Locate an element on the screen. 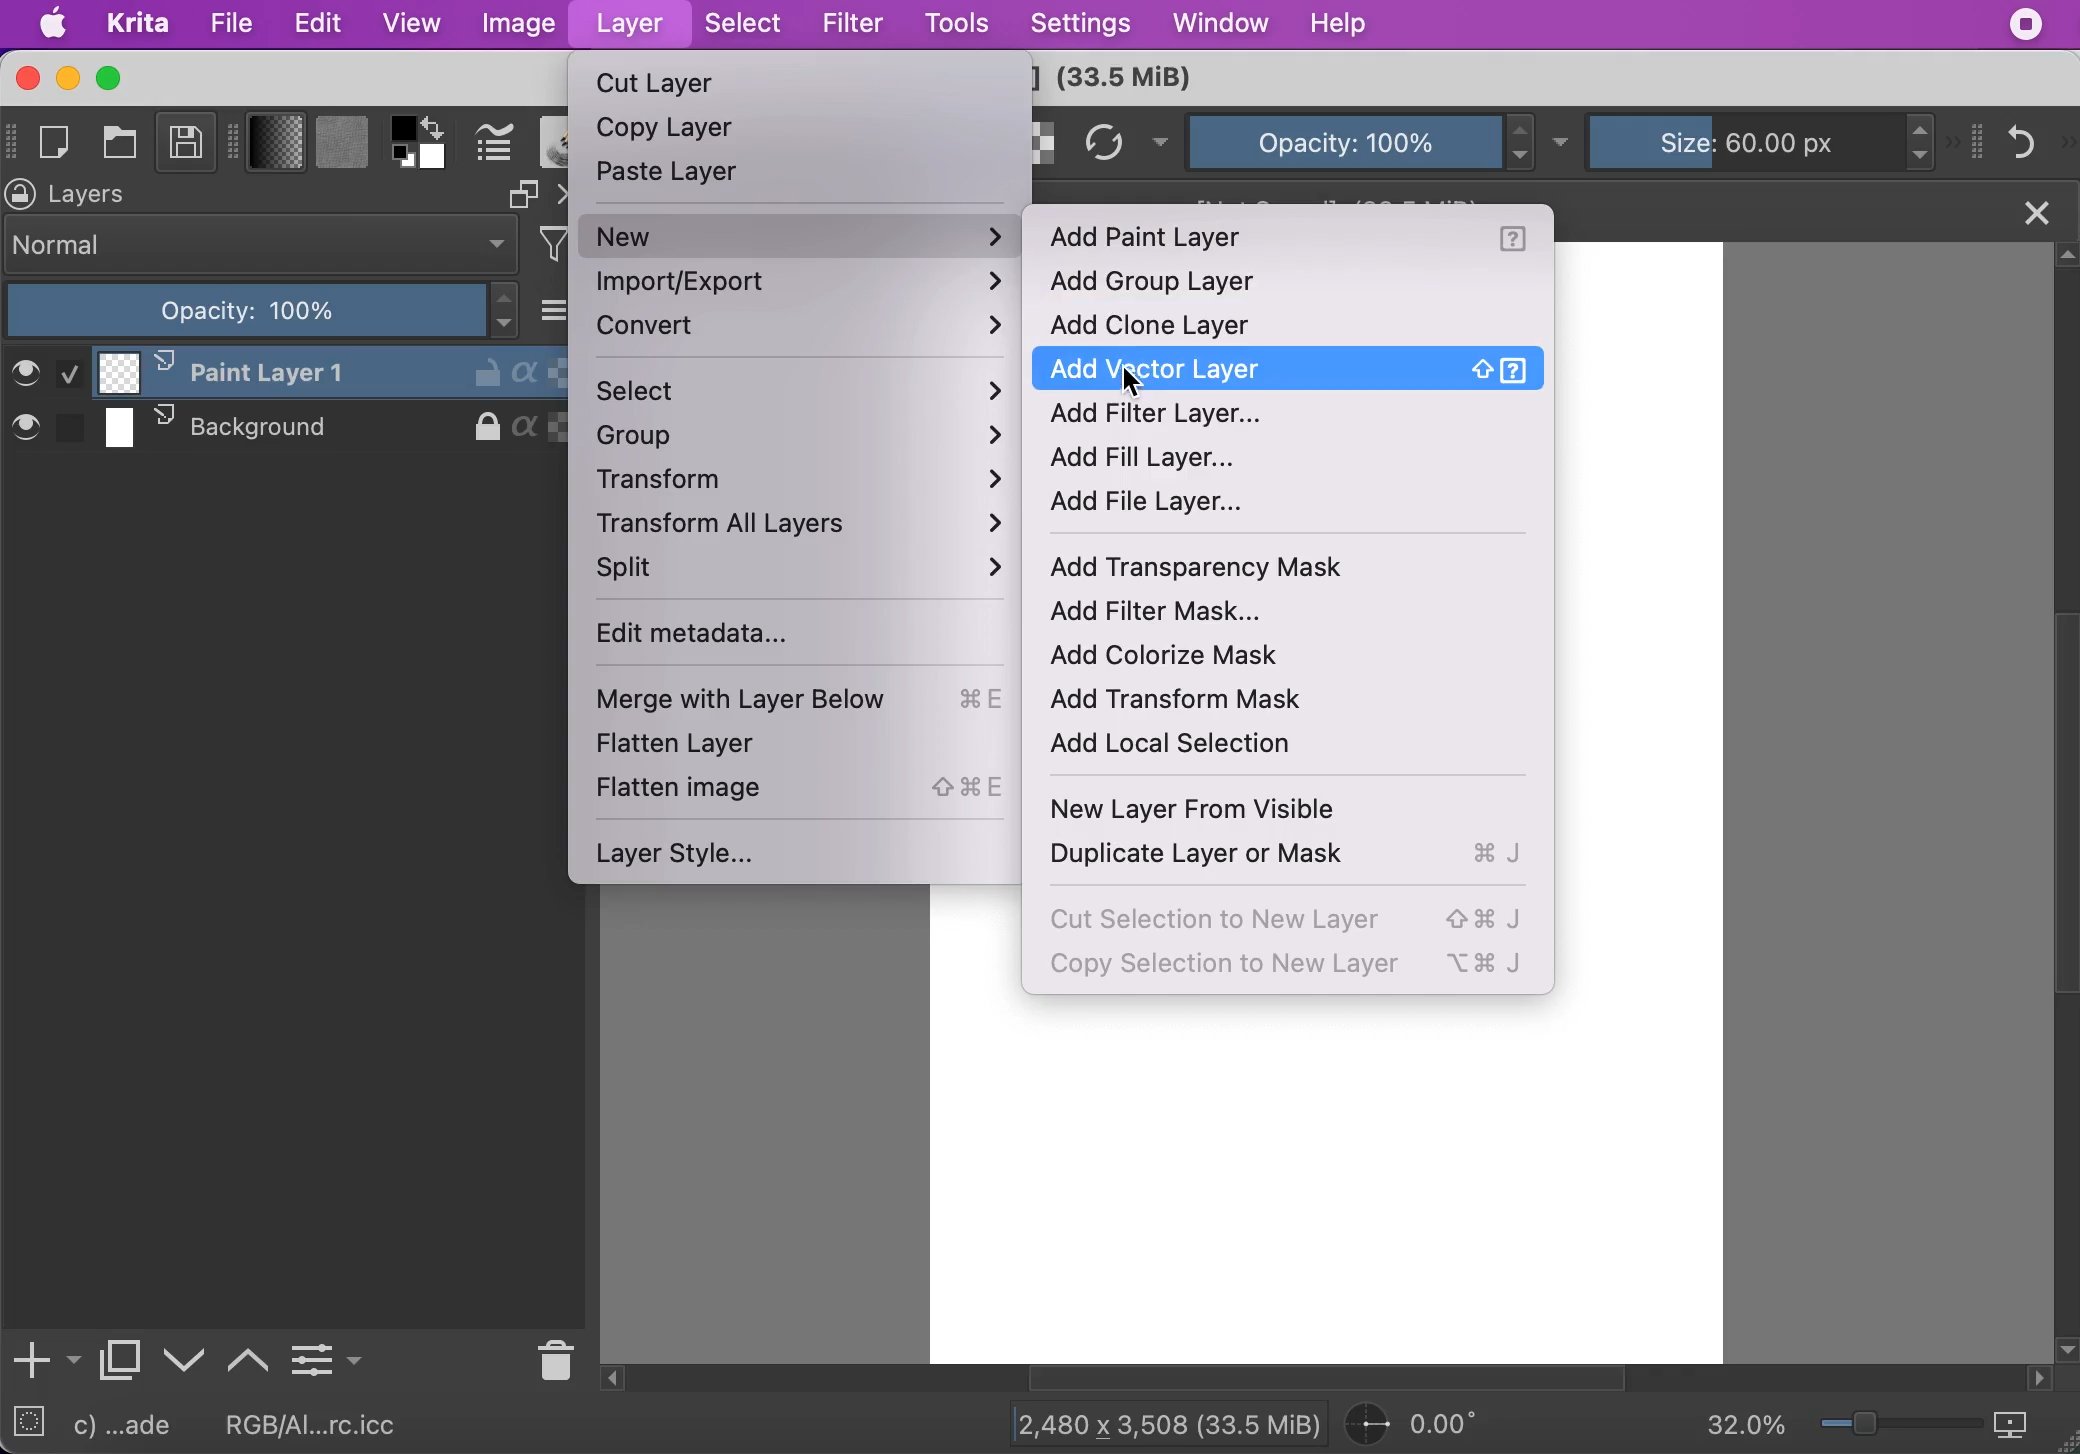 The image size is (2080, 1454). duplicate layer or mask is located at coordinates (121, 1365).